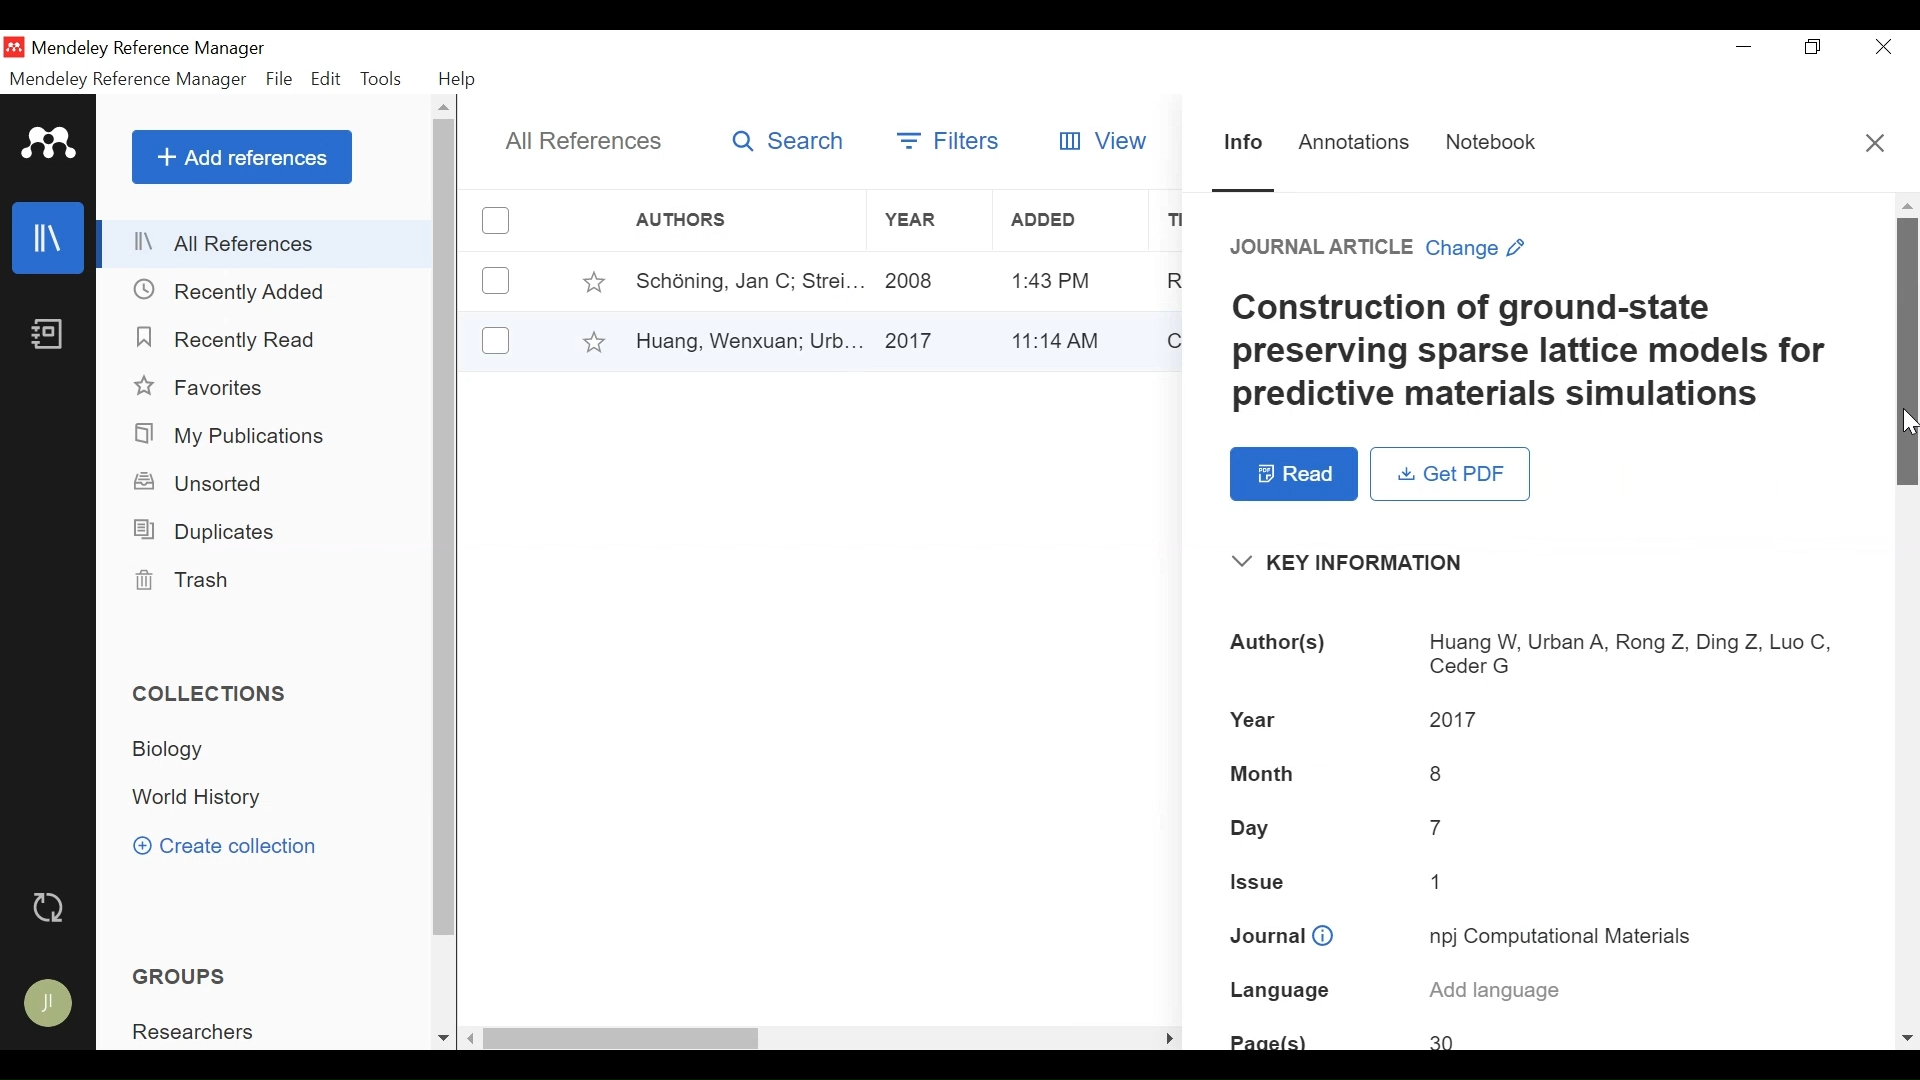  What do you see at coordinates (1064, 338) in the screenshot?
I see `Added` at bounding box center [1064, 338].